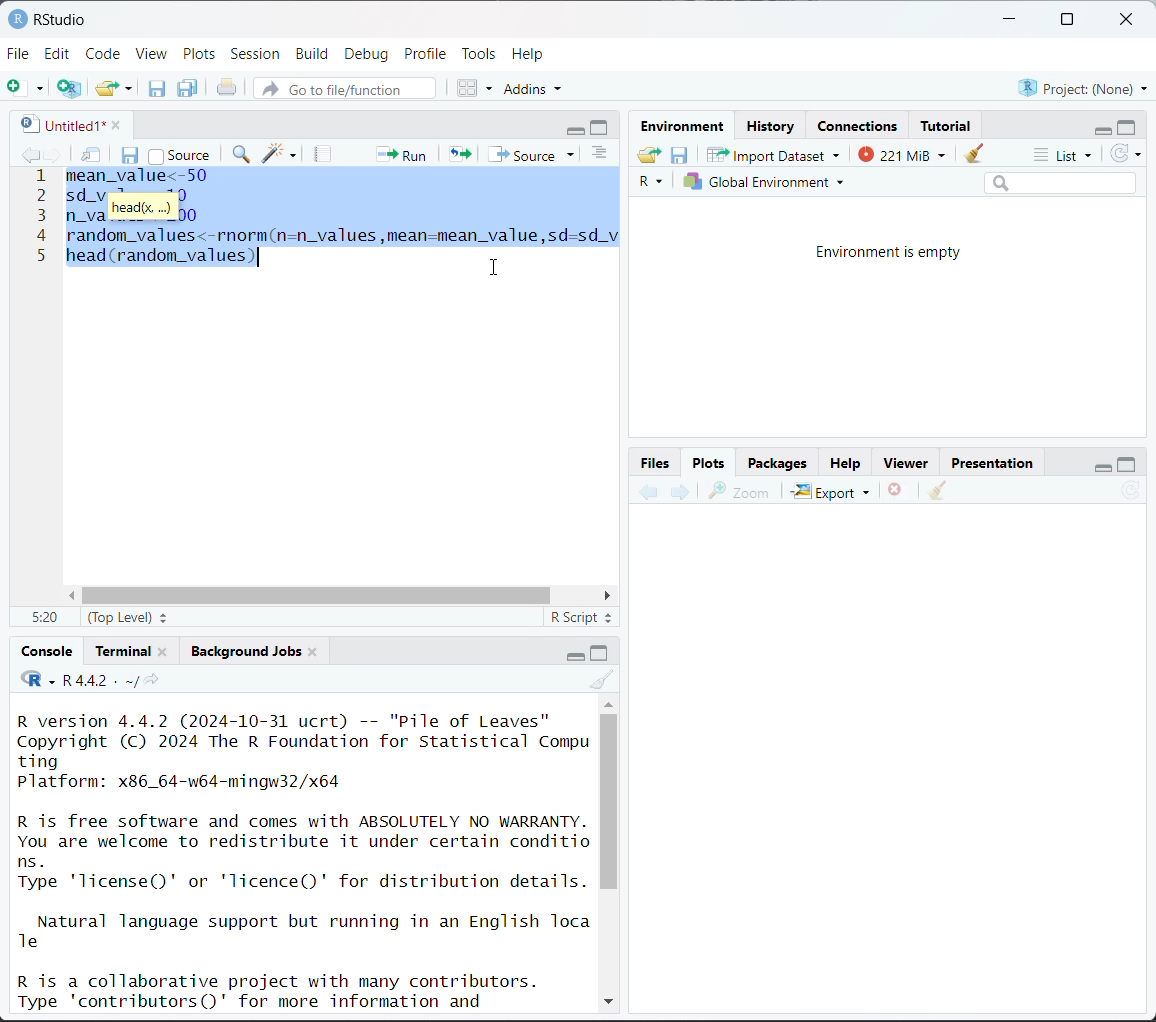 The height and width of the screenshot is (1022, 1156). Describe the element at coordinates (772, 126) in the screenshot. I see `History` at that location.